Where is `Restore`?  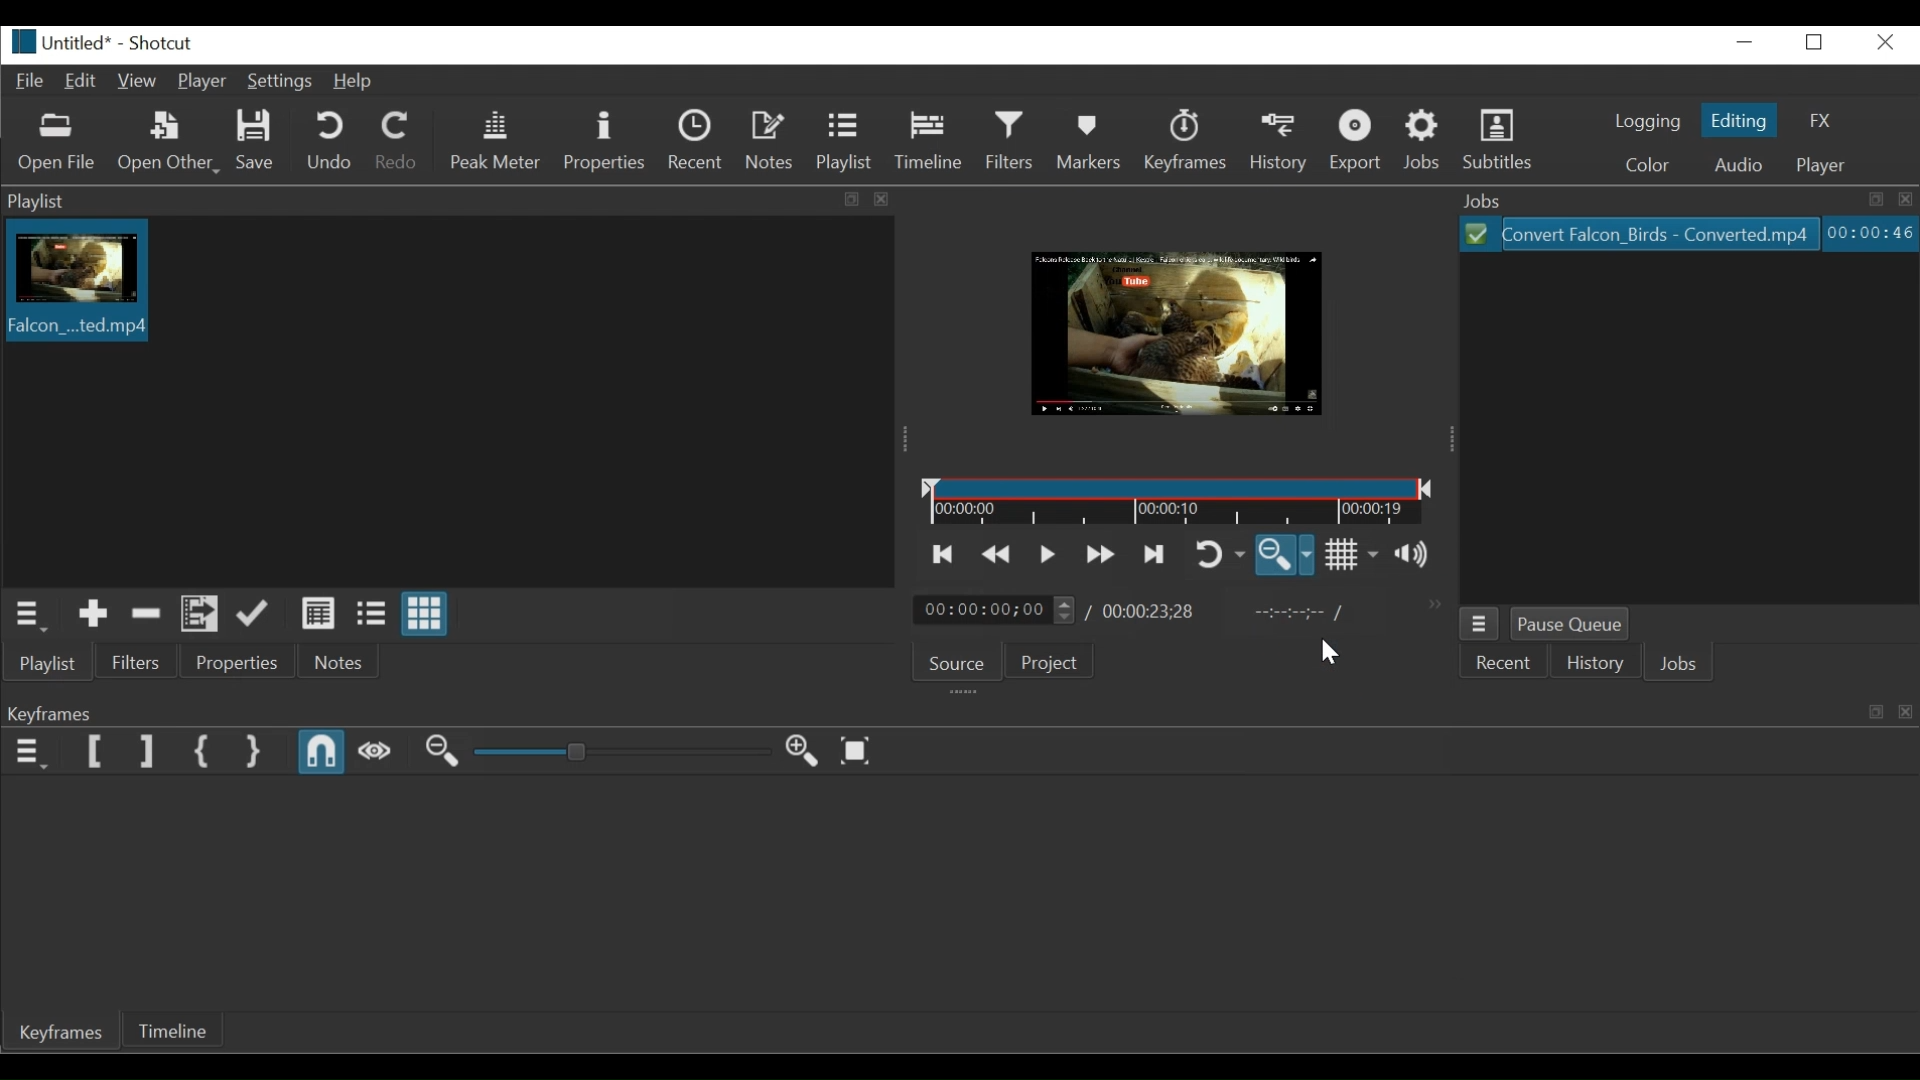
Restore is located at coordinates (1815, 43).